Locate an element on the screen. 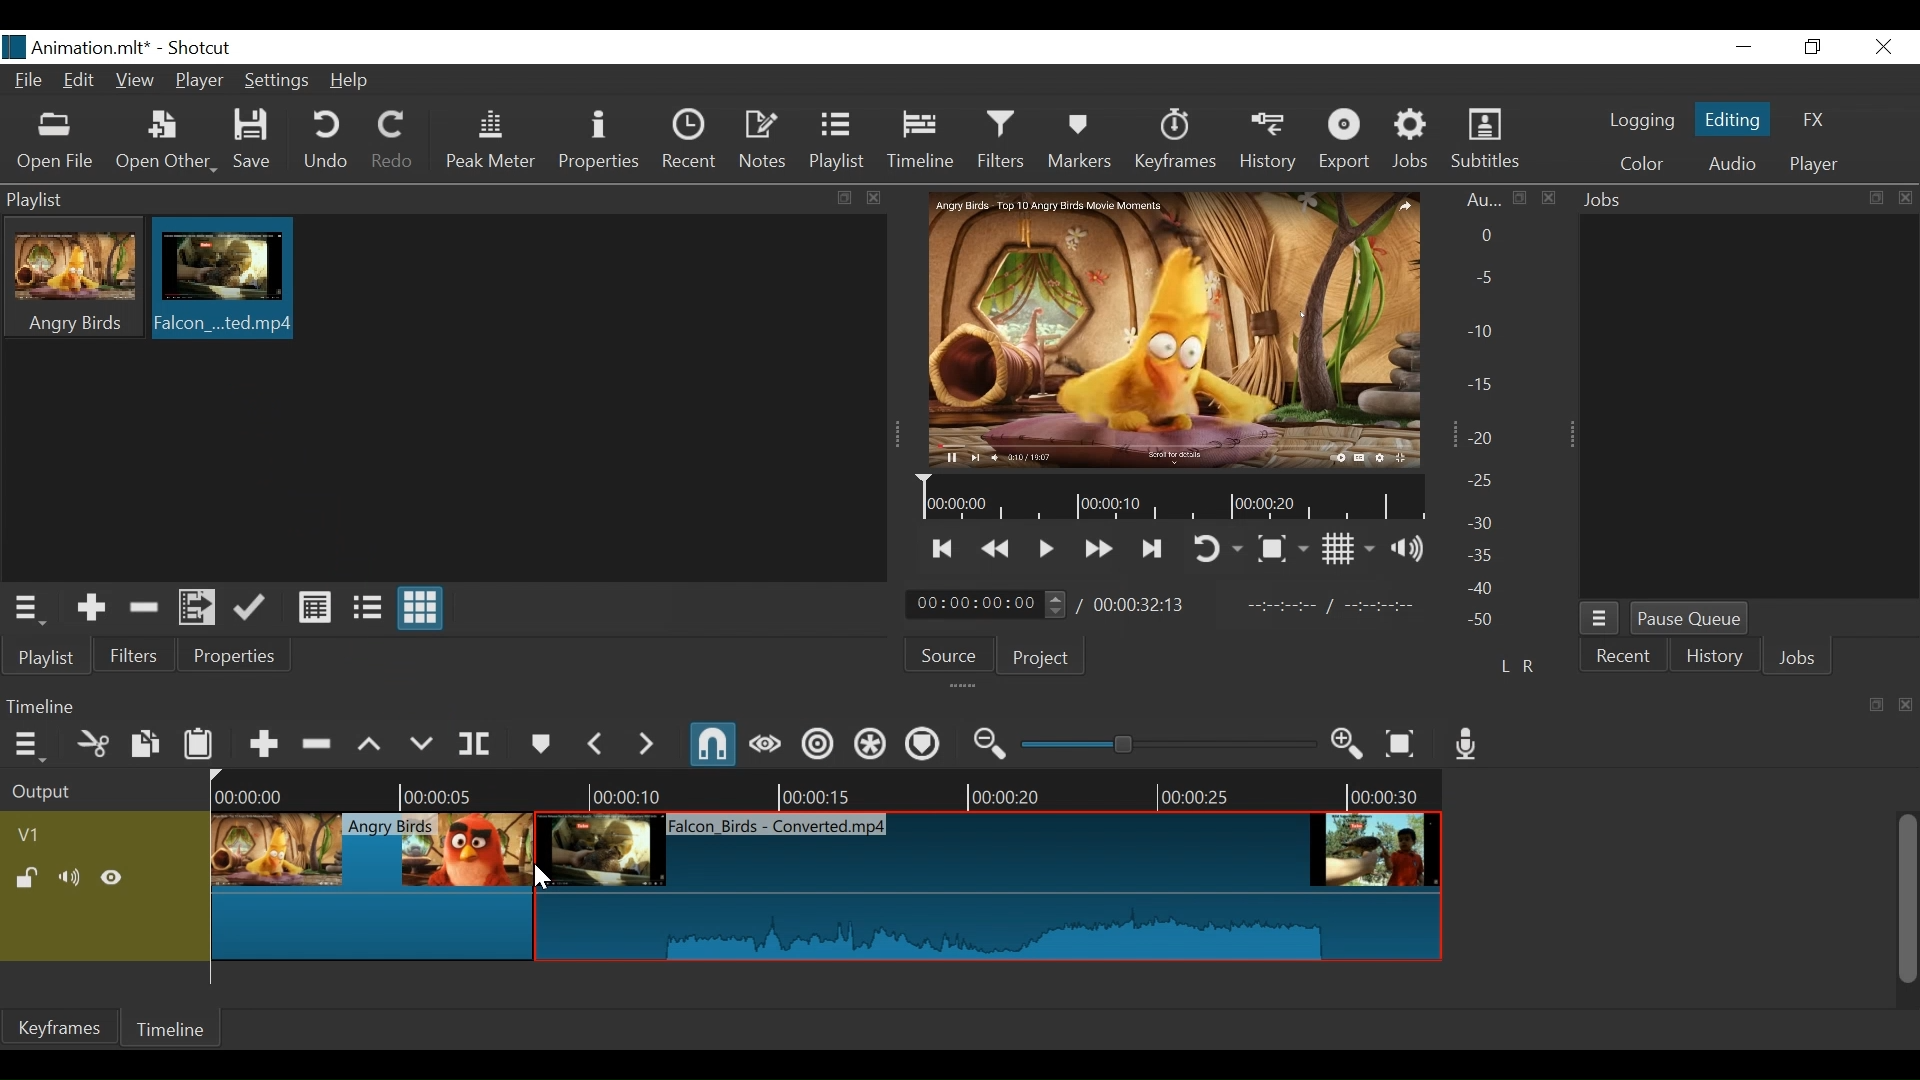 Image resolution: width=1920 pixels, height=1080 pixels. cursor is located at coordinates (541, 884).